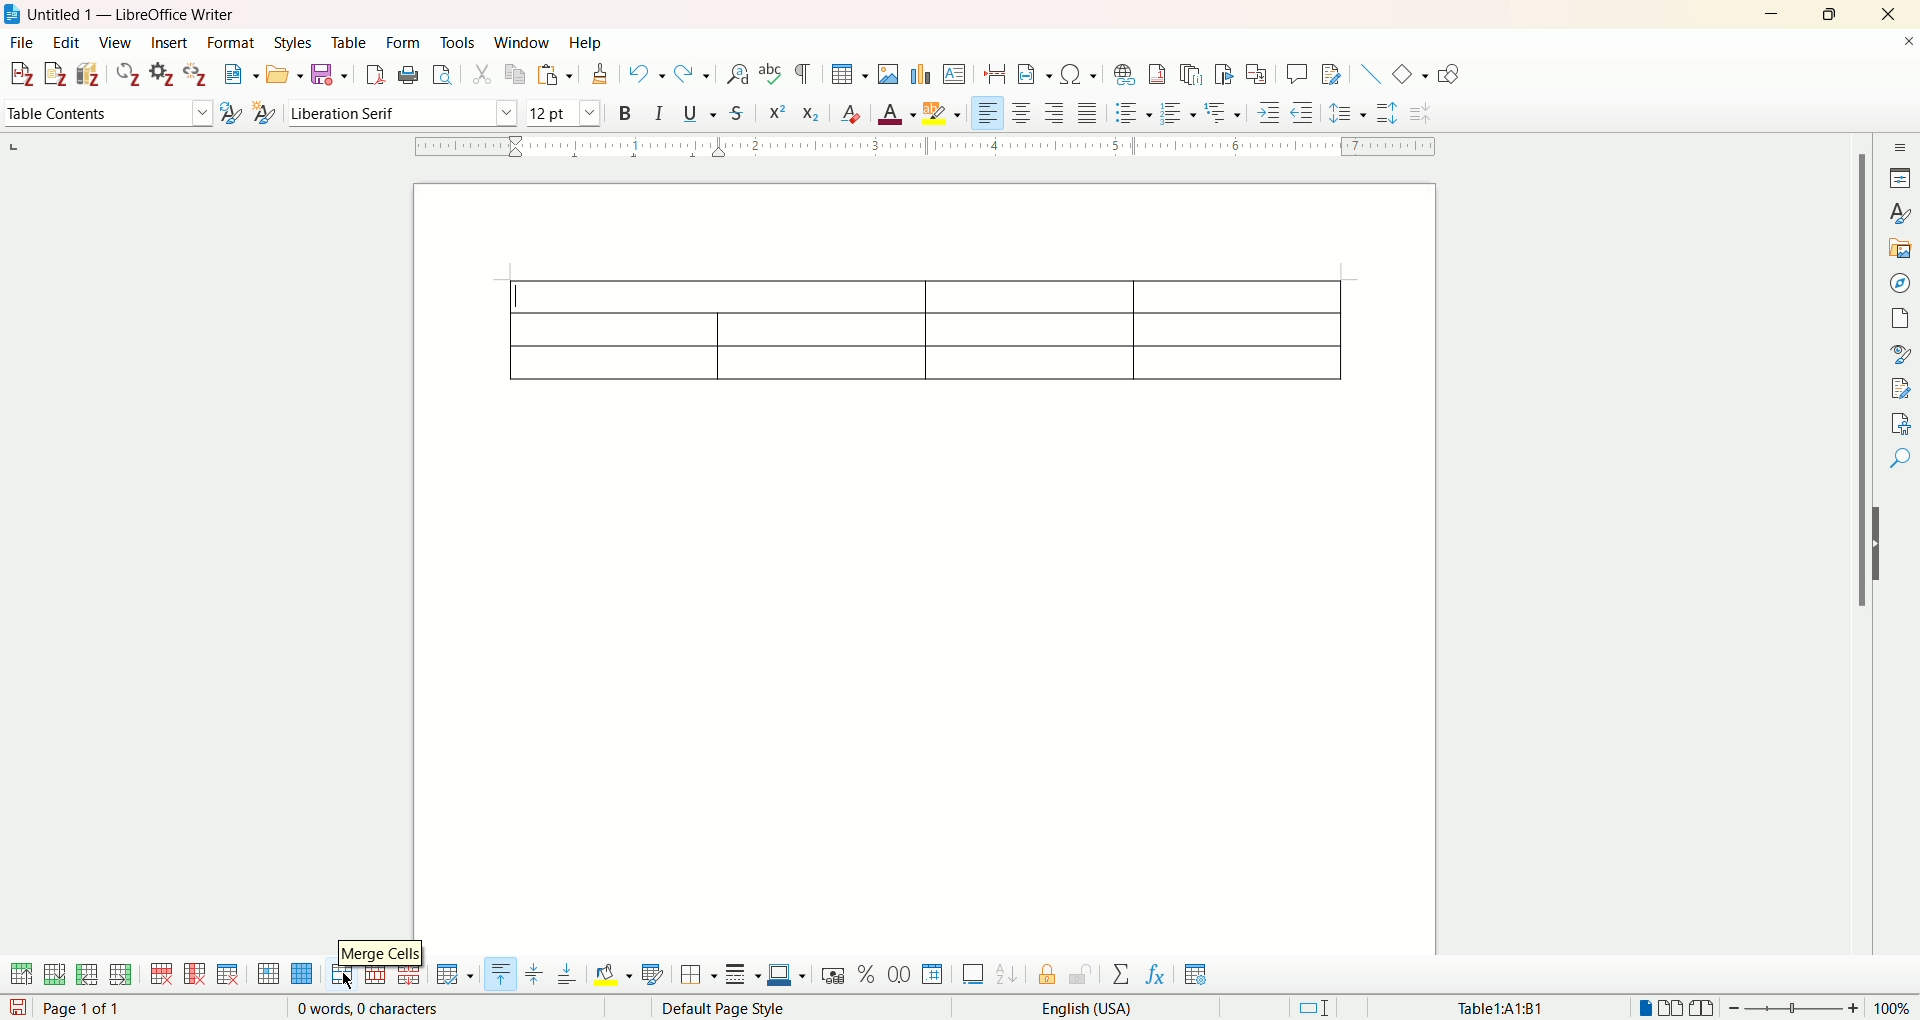 The height and width of the screenshot is (1020, 1920). What do you see at coordinates (849, 114) in the screenshot?
I see `clear formatting` at bounding box center [849, 114].